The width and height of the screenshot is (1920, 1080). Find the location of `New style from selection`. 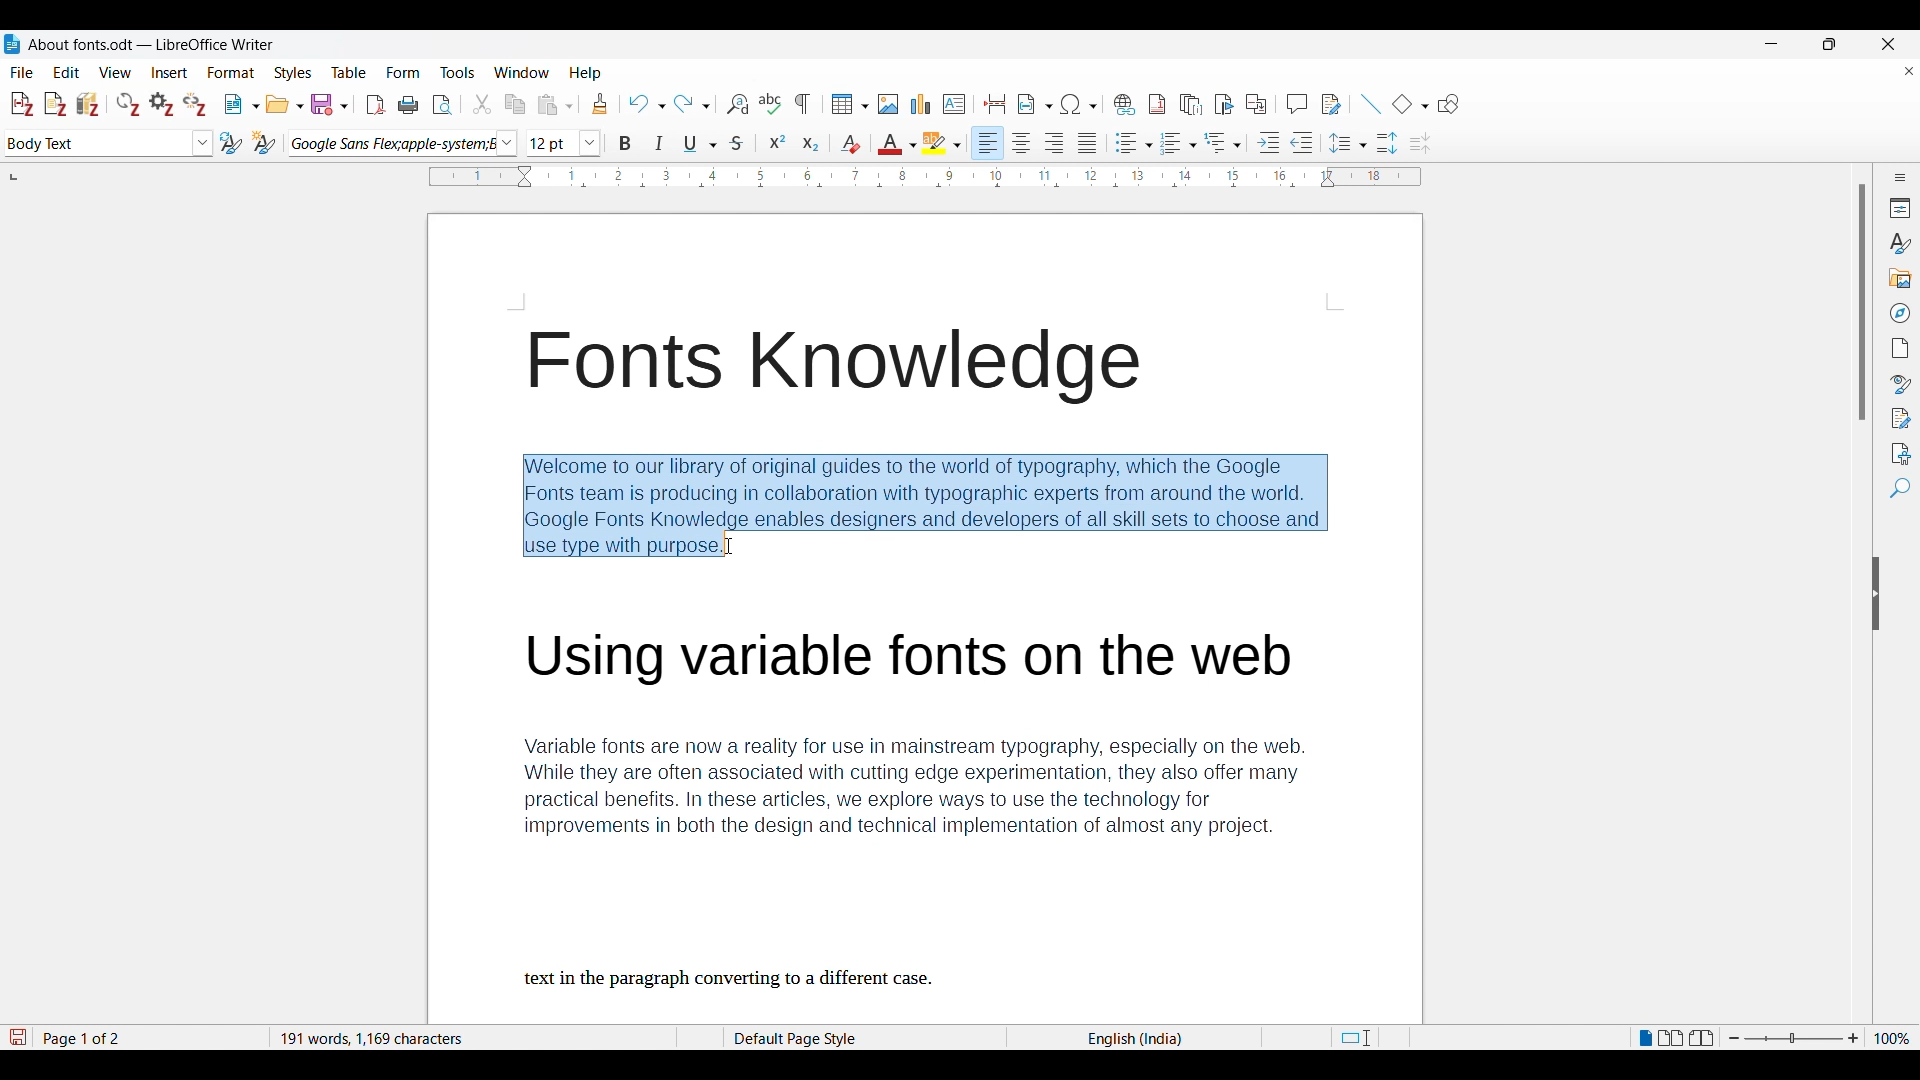

New style from selection is located at coordinates (264, 143).